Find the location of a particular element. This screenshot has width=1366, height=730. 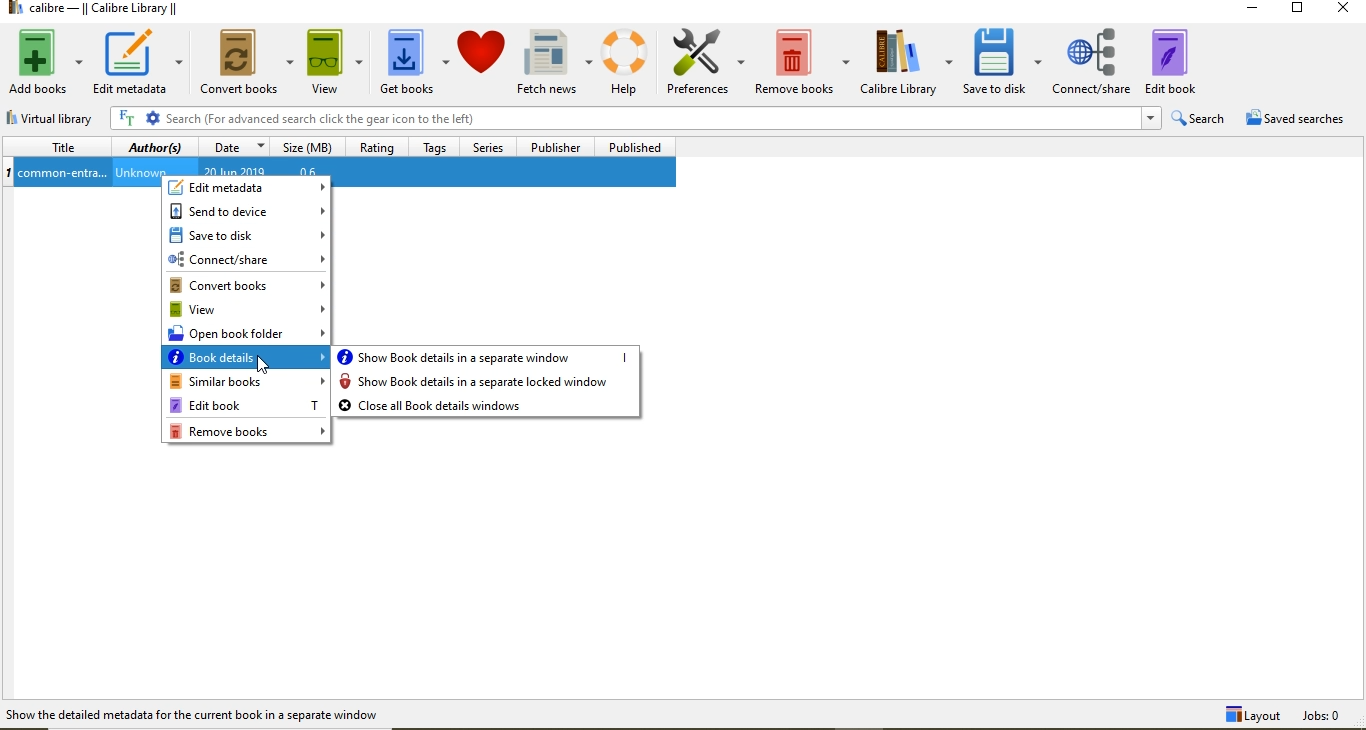

search is located at coordinates (1197, 119).